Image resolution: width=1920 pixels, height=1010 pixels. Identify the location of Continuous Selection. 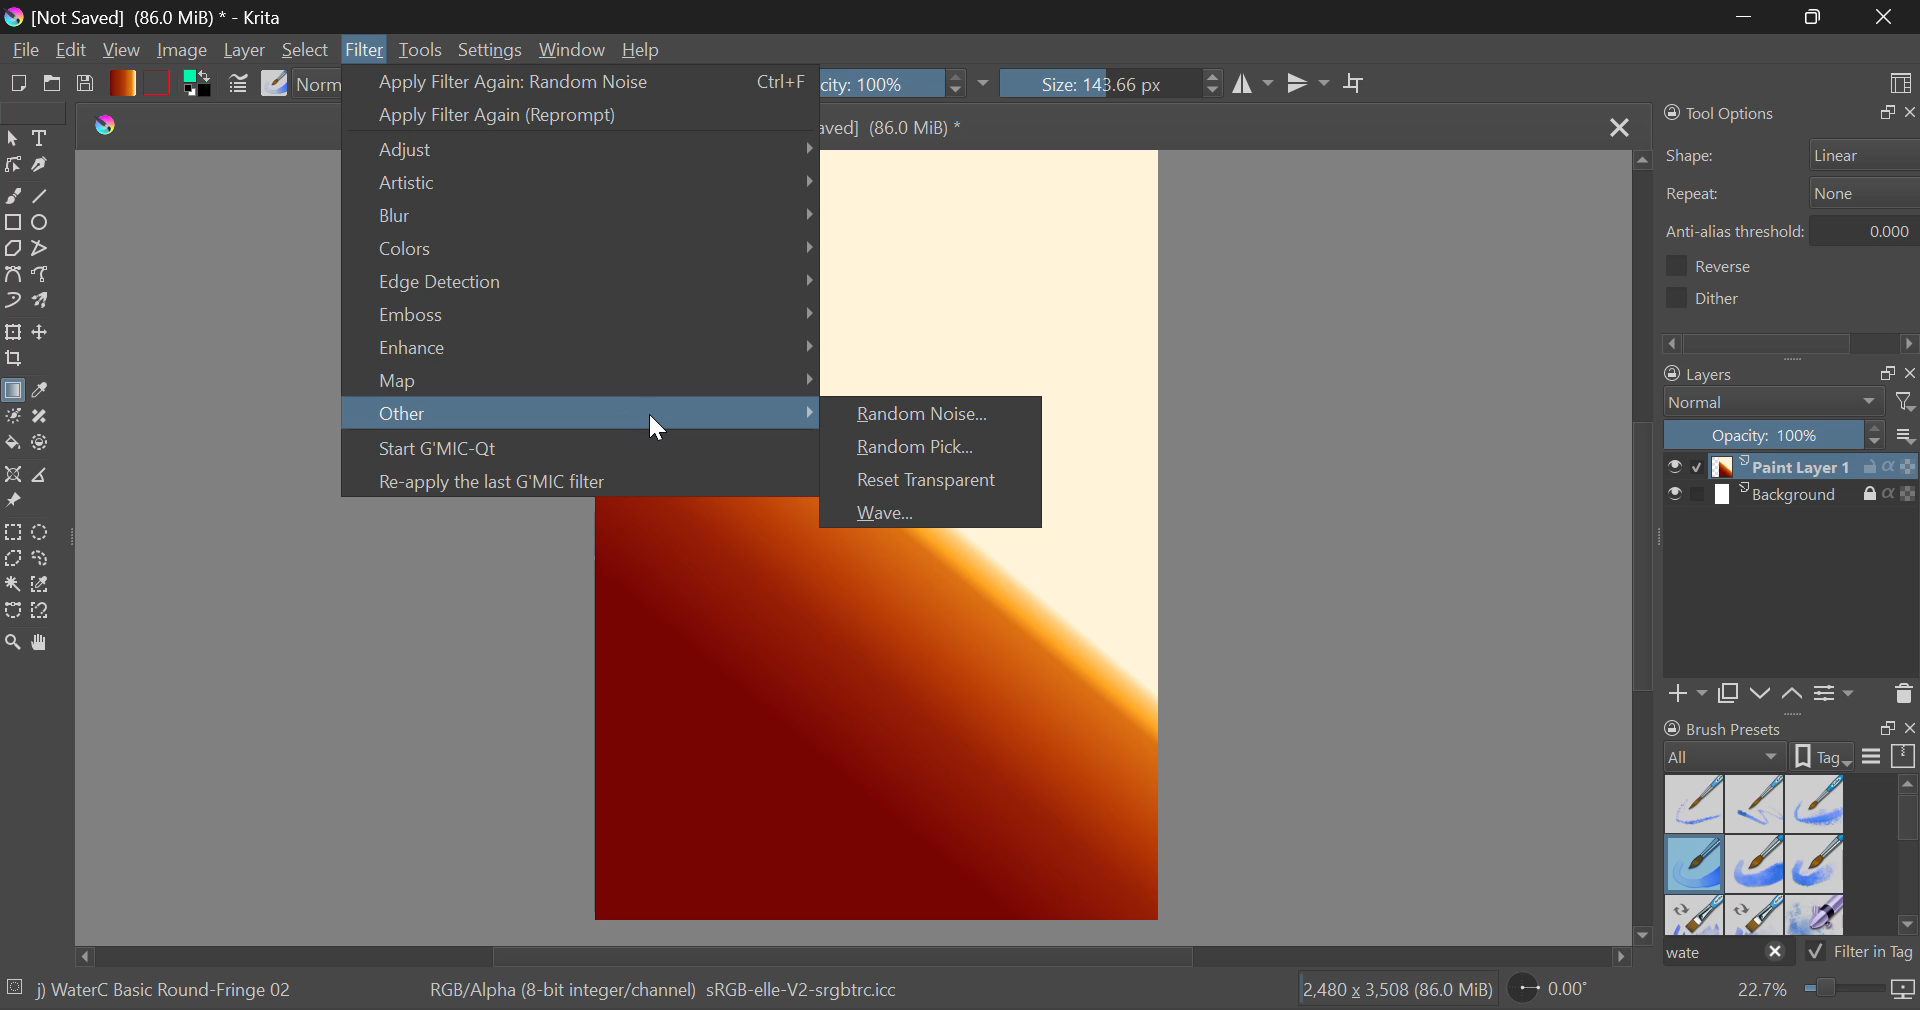
(12, 587).